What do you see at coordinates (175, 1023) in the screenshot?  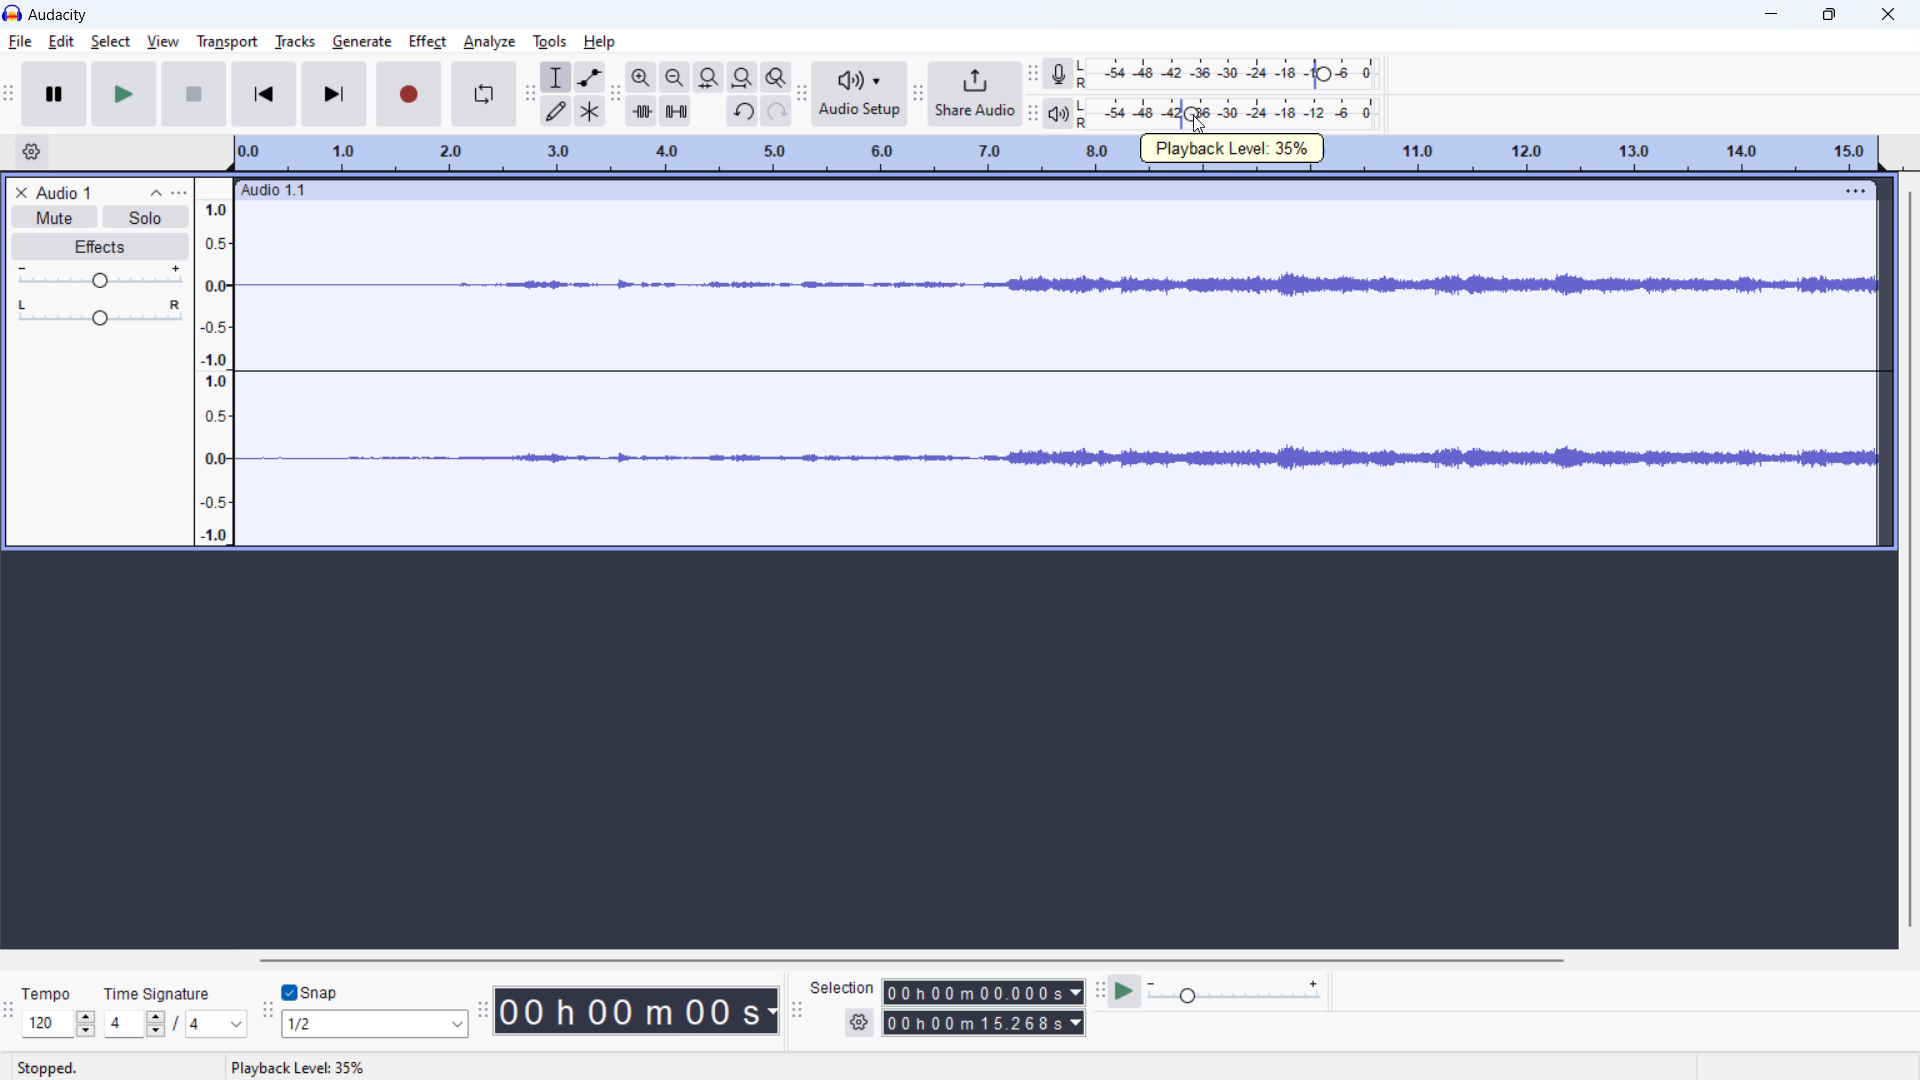 I see `time signature` at bounding box center [175, 1023].